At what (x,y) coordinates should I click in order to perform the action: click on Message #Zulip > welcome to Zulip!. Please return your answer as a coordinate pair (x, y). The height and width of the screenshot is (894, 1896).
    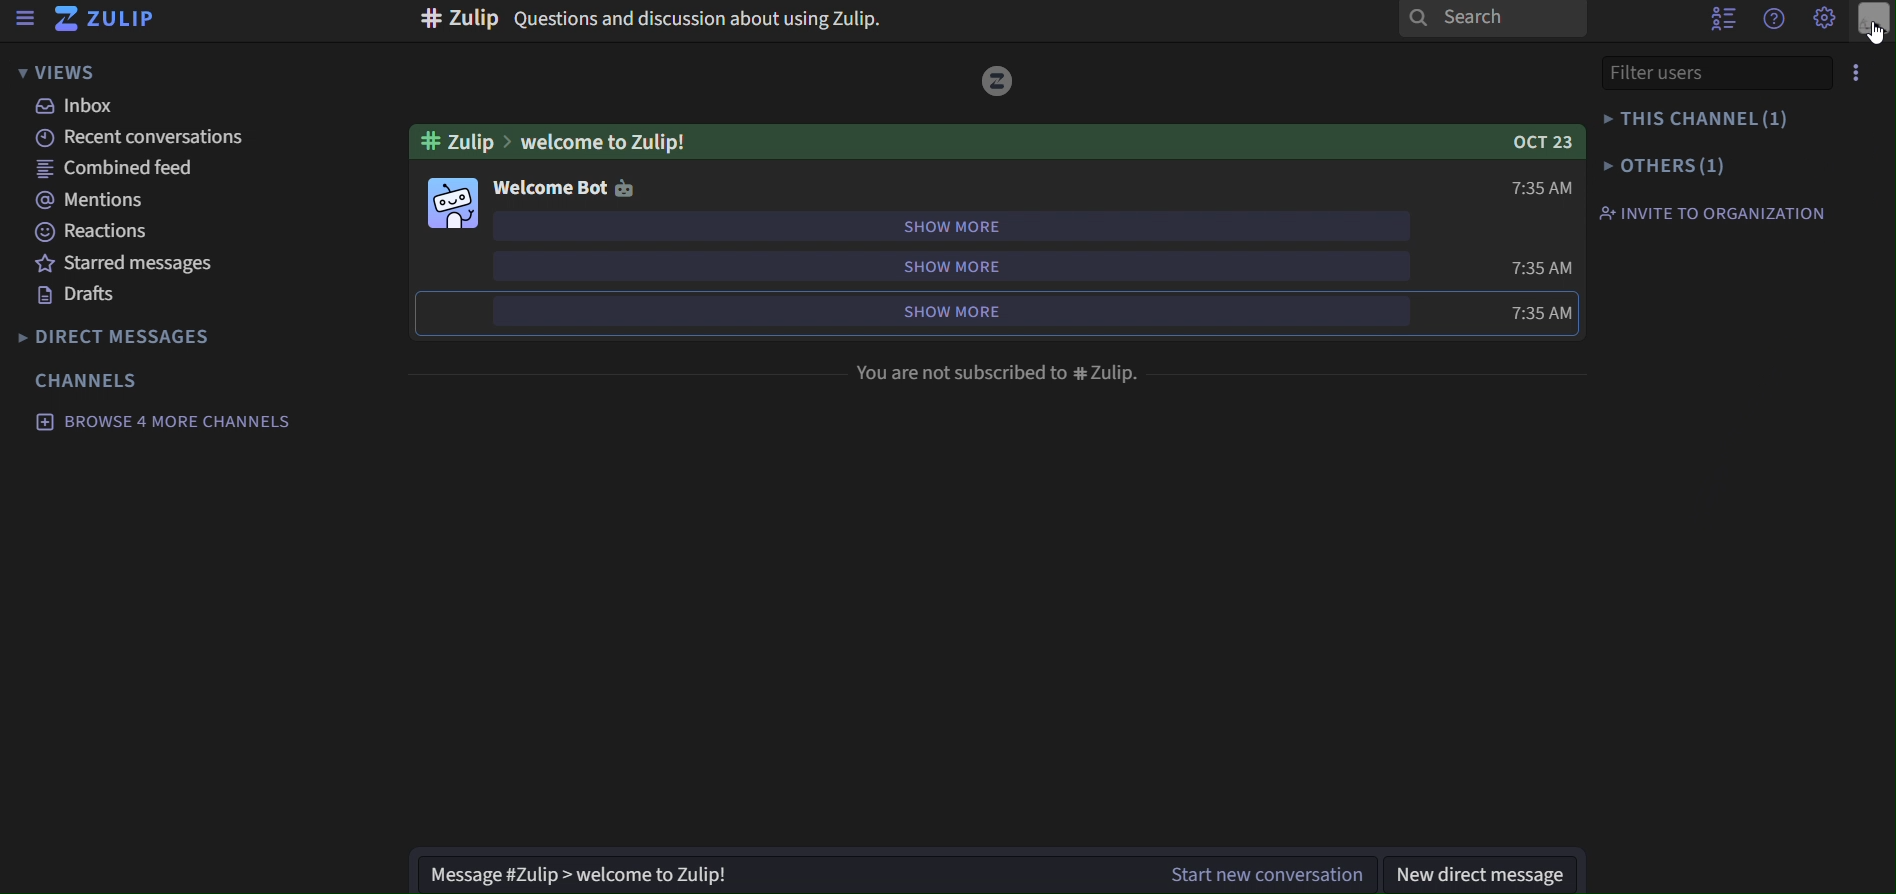
    Looking at the image, I should click on (777, 874).